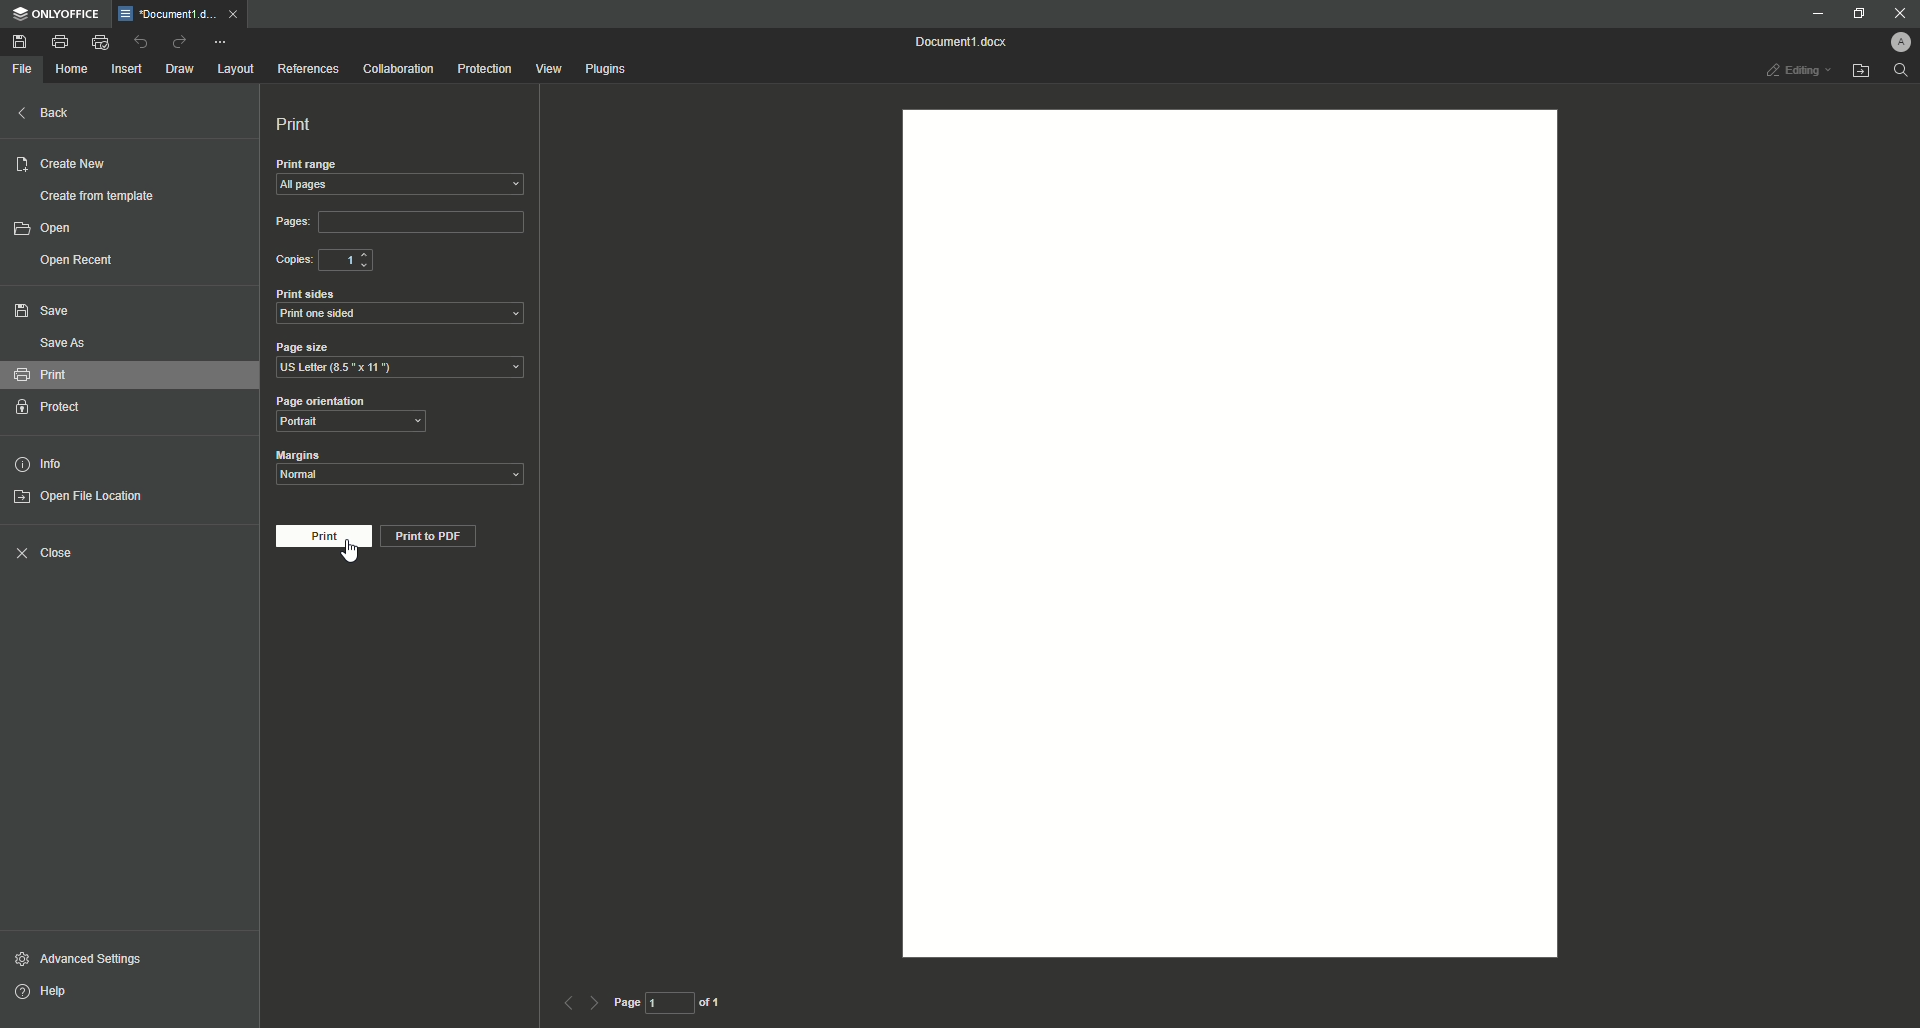  I want to click on More actions, so click(223, 41).